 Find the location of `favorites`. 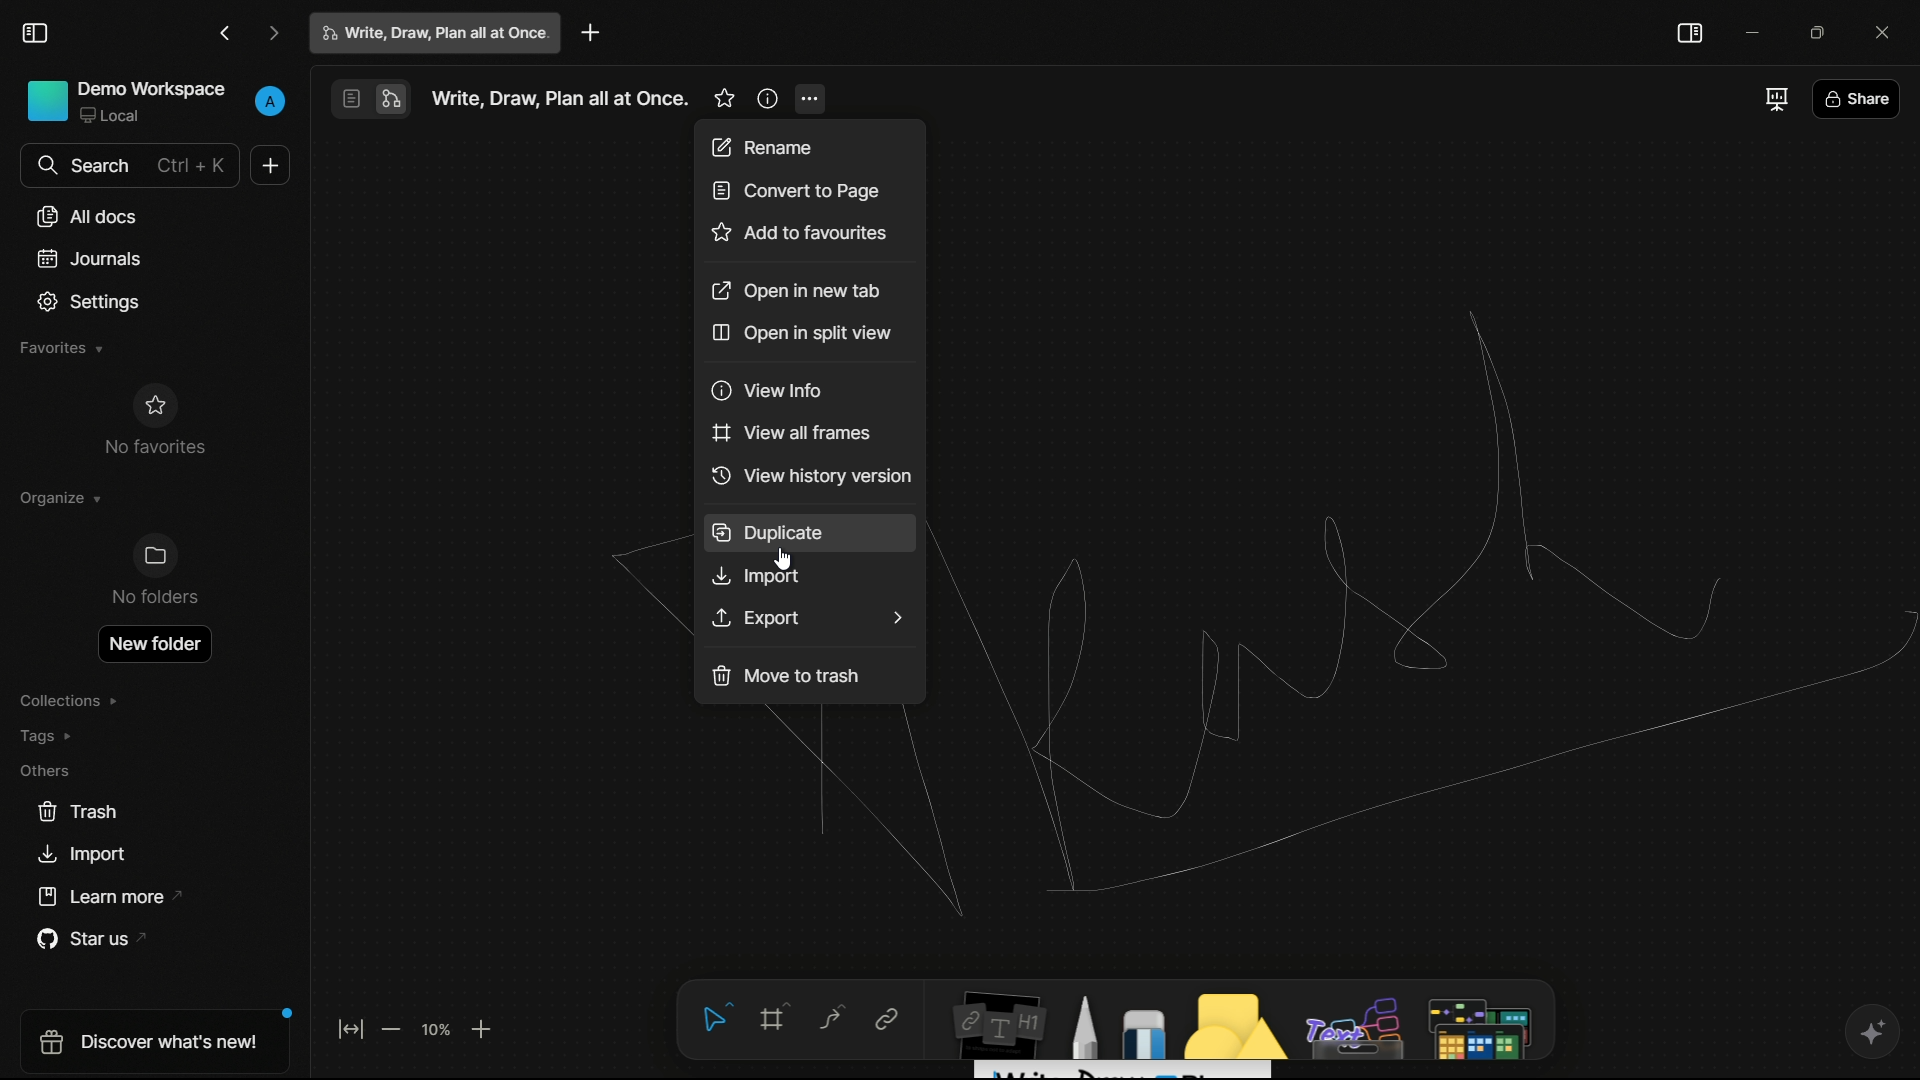

favorites is located at coordinates (58, 350).